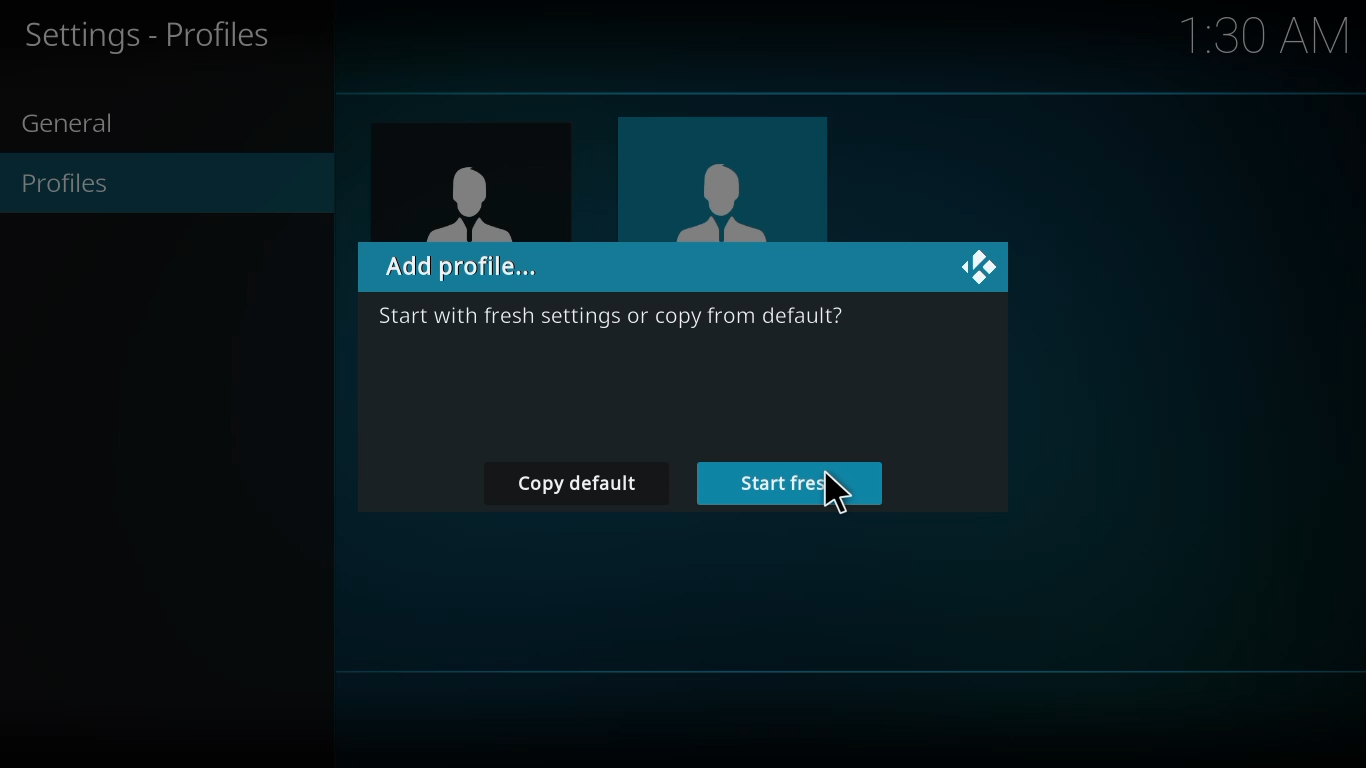 The height and width of the screenshot is (768, 1366). I want to click on user, so click(725, 195).